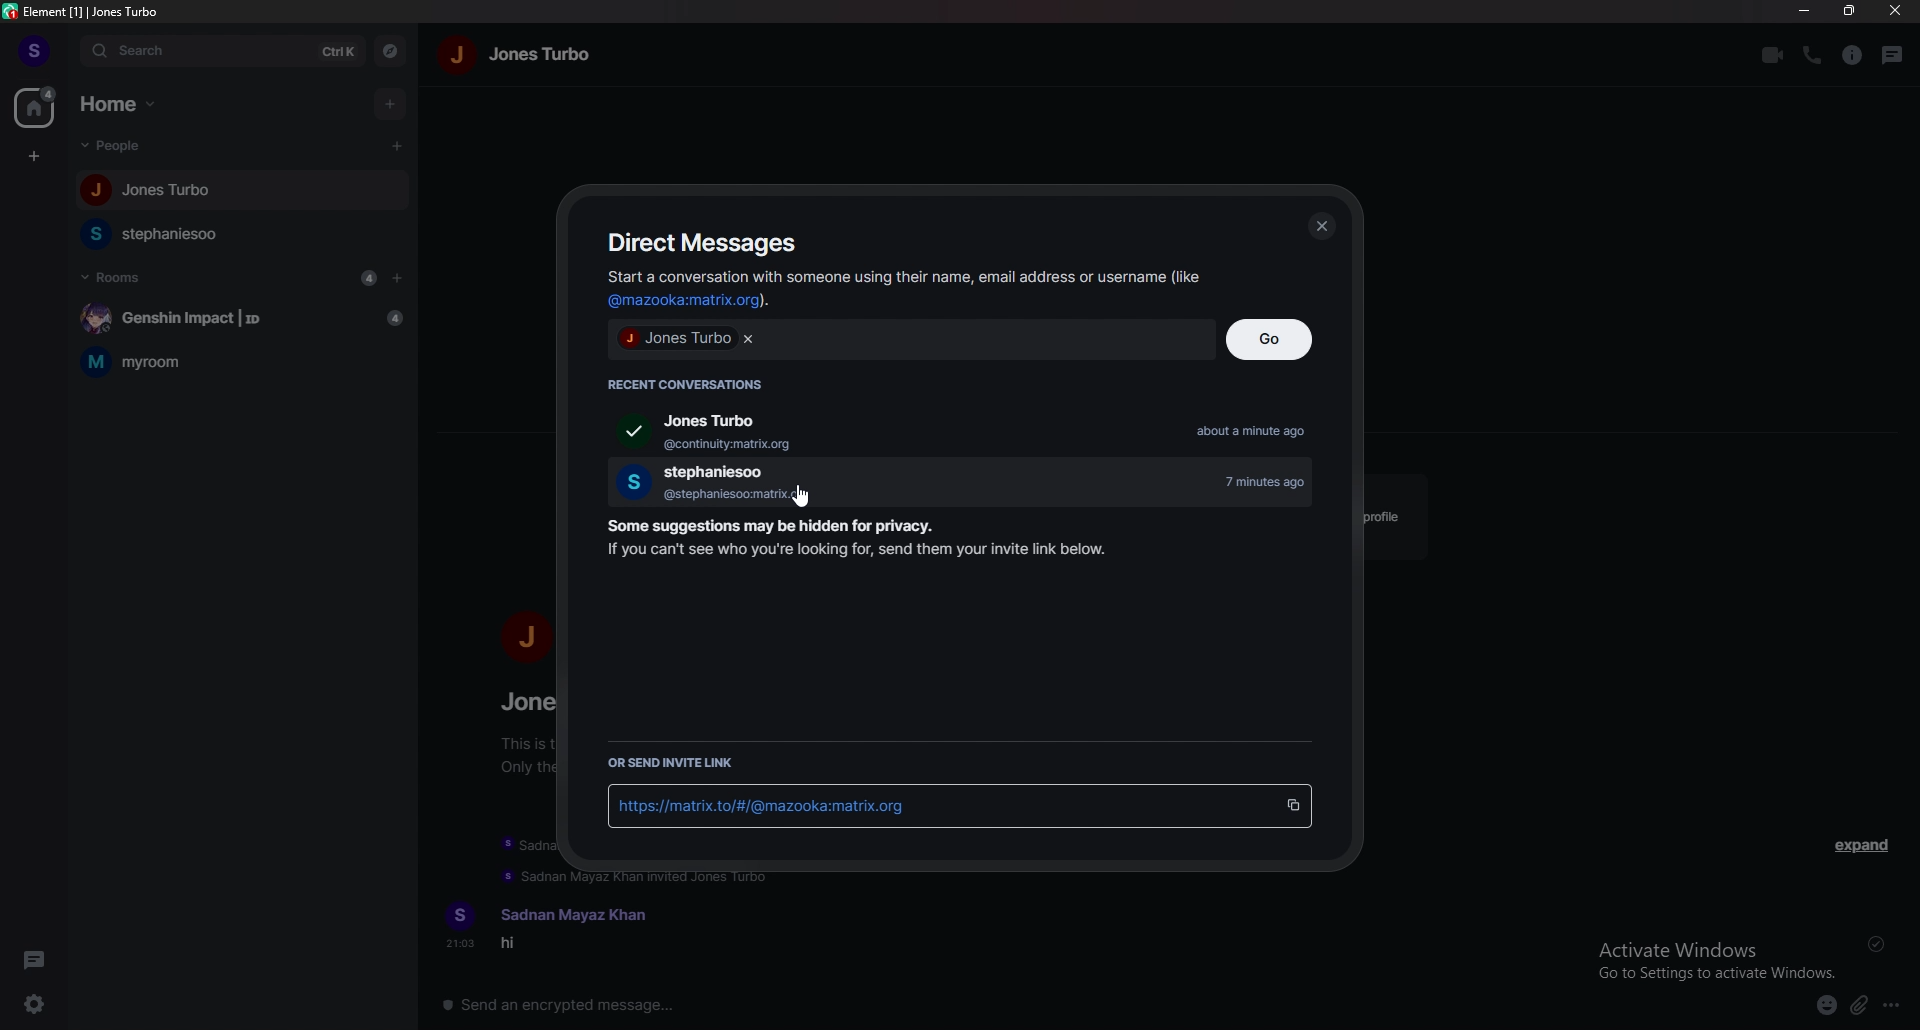 The image size is (1920, 1030). What do you see at coordinates (453, 947) in the screenshot?
I see `21:03` at bounding box center [453, 947].